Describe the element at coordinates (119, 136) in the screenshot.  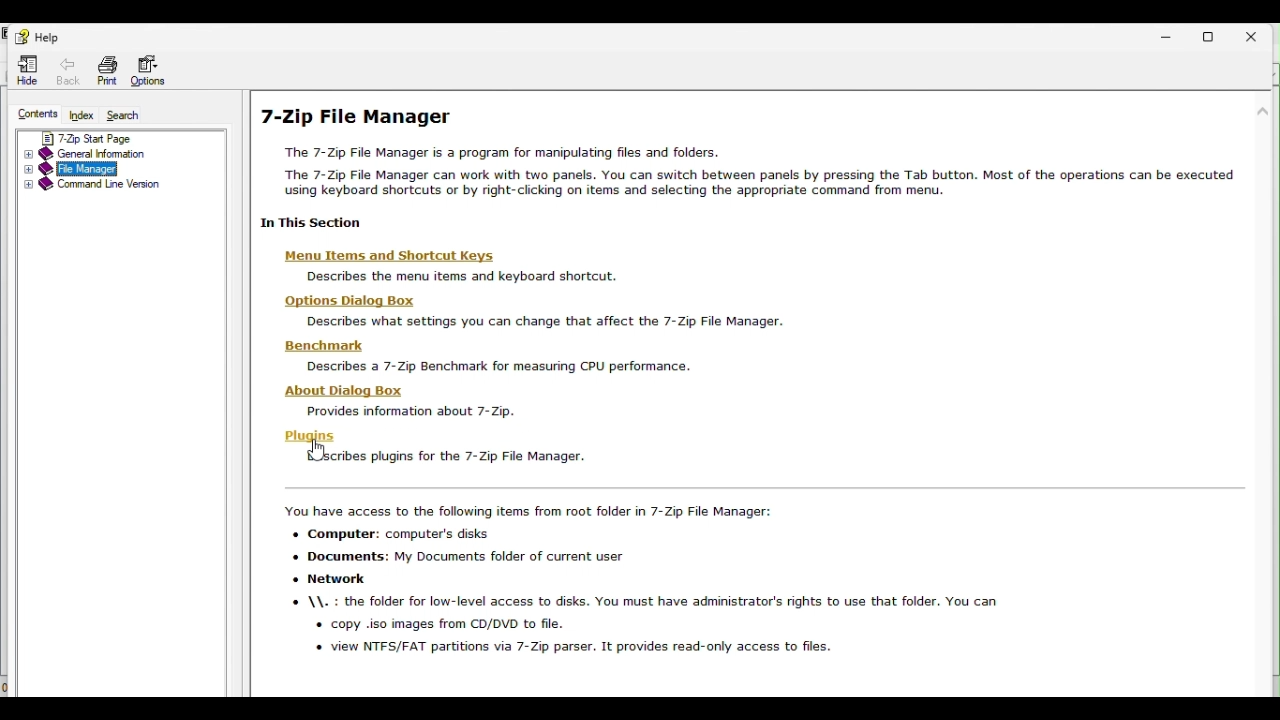
I see `7 zip start page` at that location.